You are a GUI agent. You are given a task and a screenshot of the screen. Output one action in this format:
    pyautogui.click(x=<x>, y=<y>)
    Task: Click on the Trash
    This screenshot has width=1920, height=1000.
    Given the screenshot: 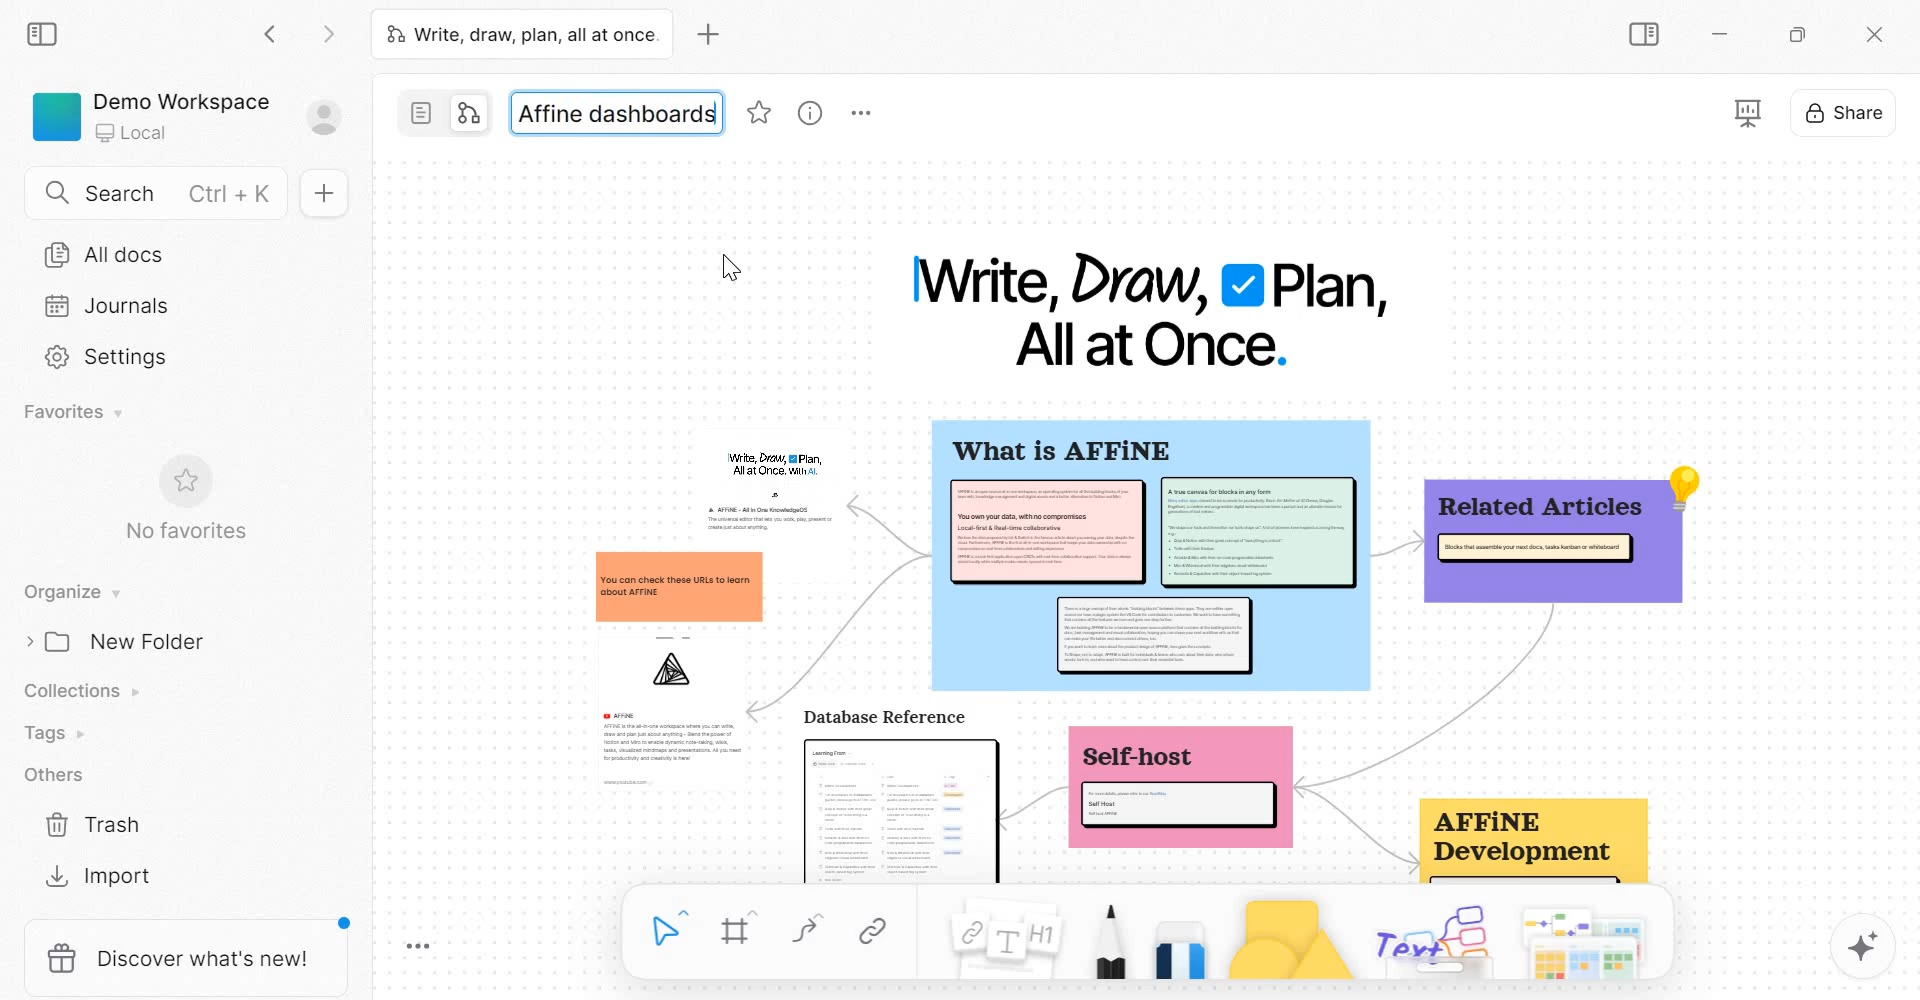 What is the action you would take?
    pyautogui.click(x=93, y=821)
    